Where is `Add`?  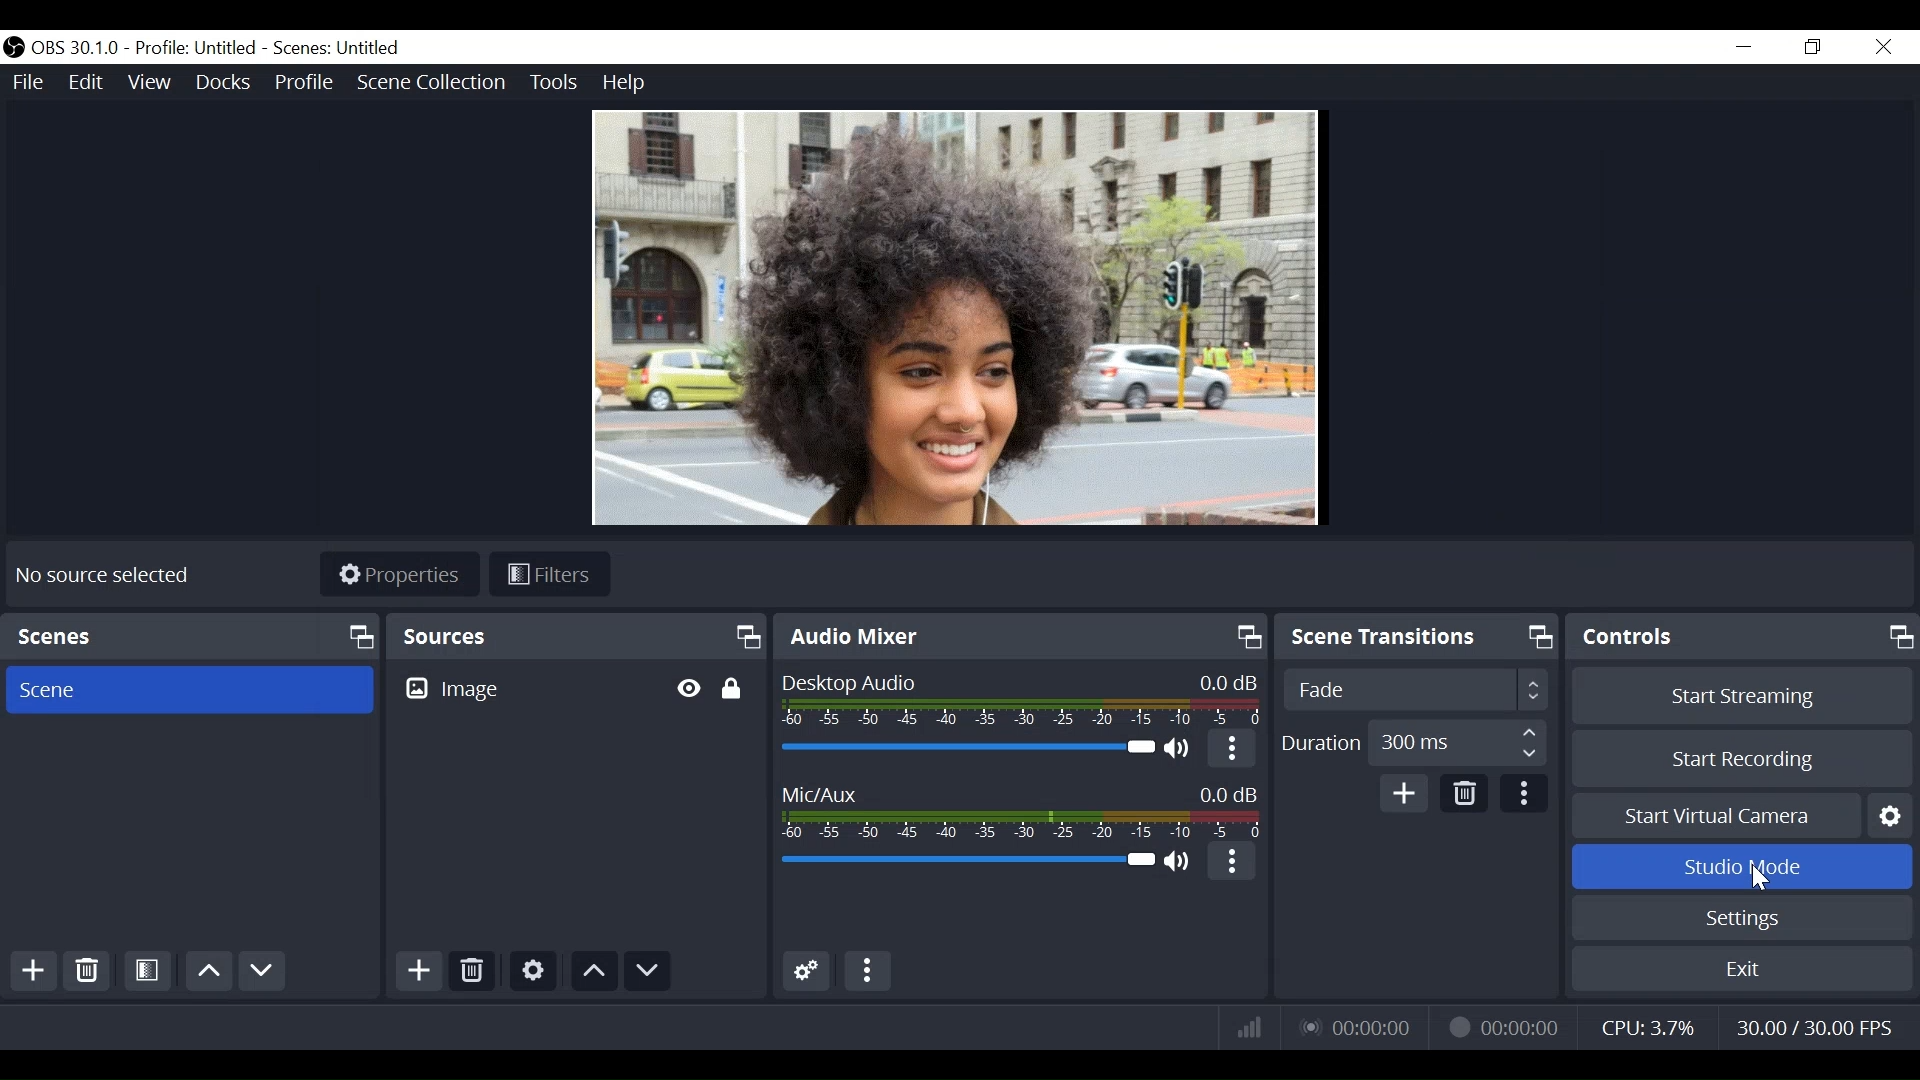
Add is located at coordinates (33, 973).